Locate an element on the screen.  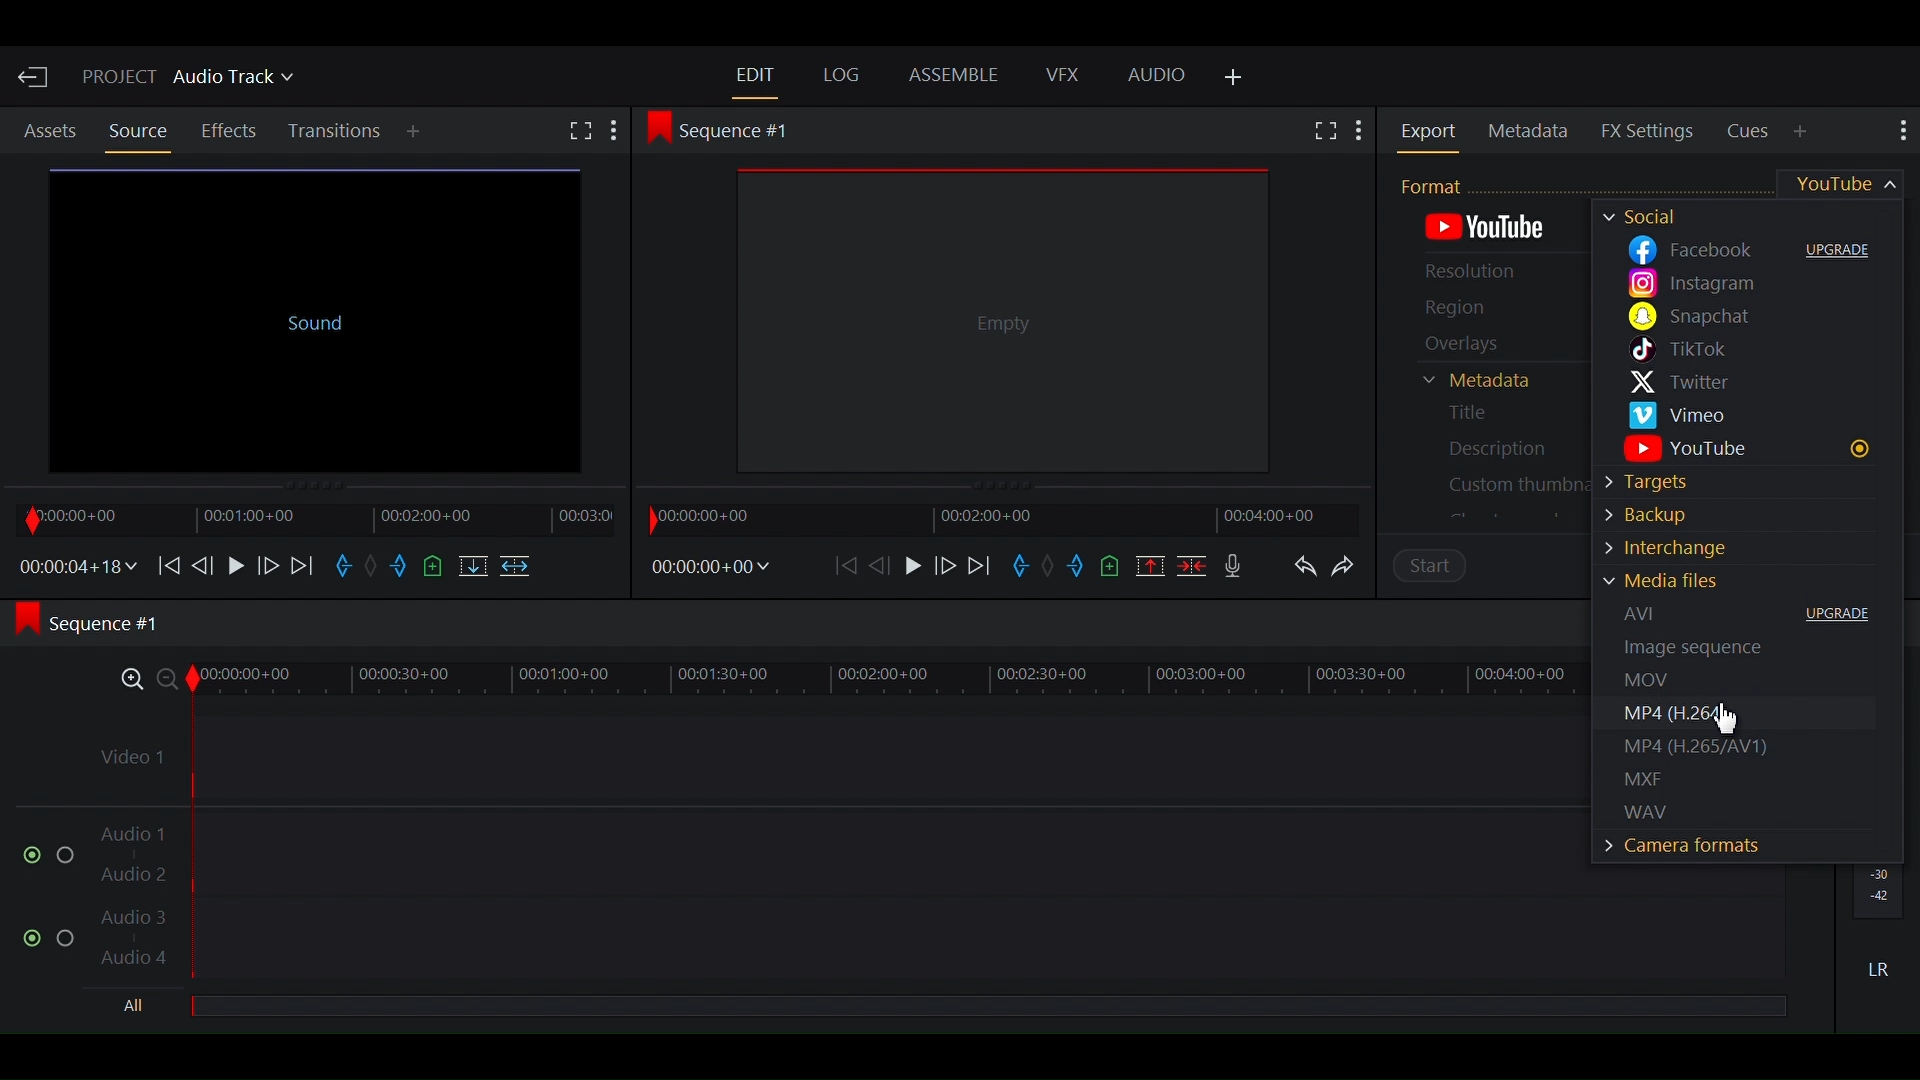
Mark in is located at coordinates (1024, 568).